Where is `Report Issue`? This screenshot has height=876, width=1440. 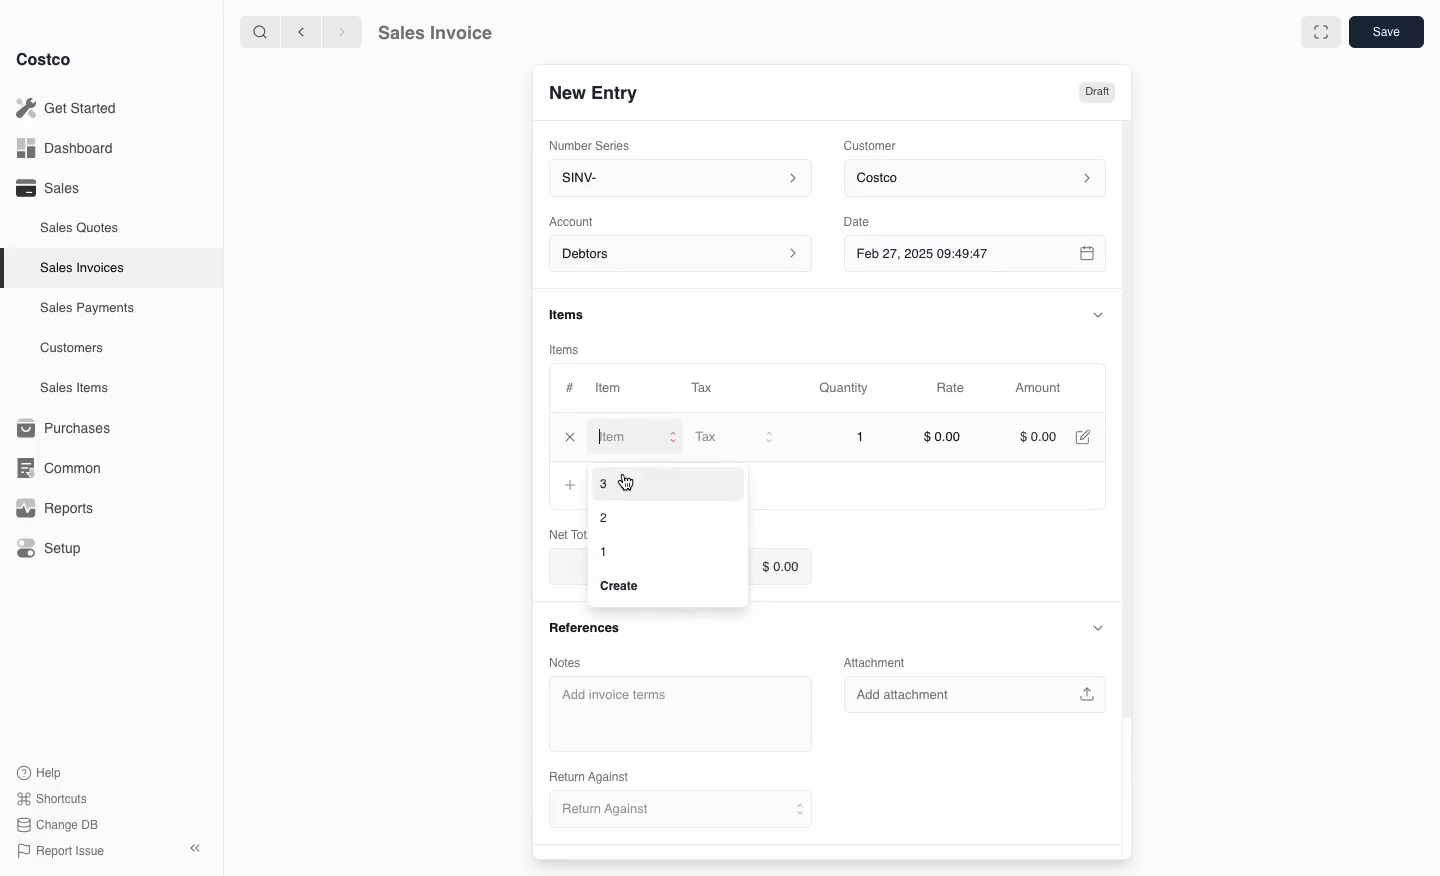 Report Issue is located at coordinates (61, 851).